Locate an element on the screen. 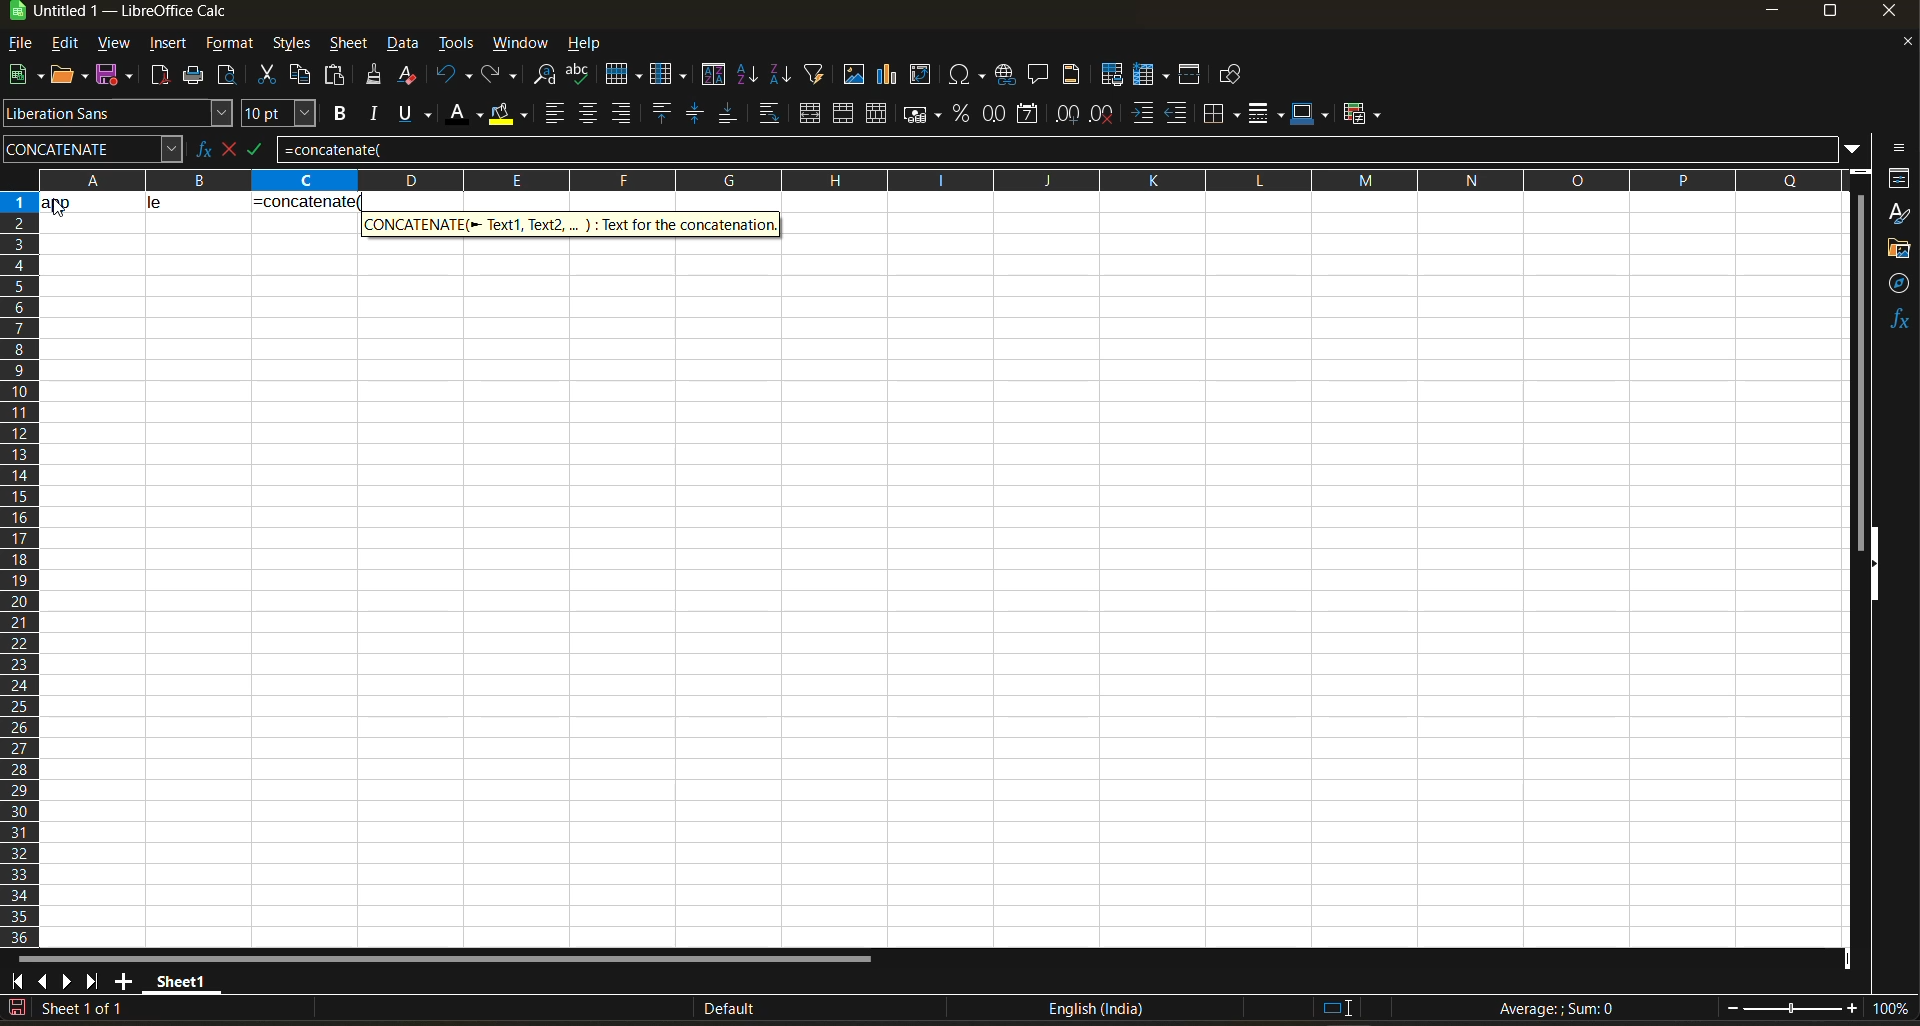 The height and width of the screenshot is (1026, 1920). cut is located at coordinates (270, 76).